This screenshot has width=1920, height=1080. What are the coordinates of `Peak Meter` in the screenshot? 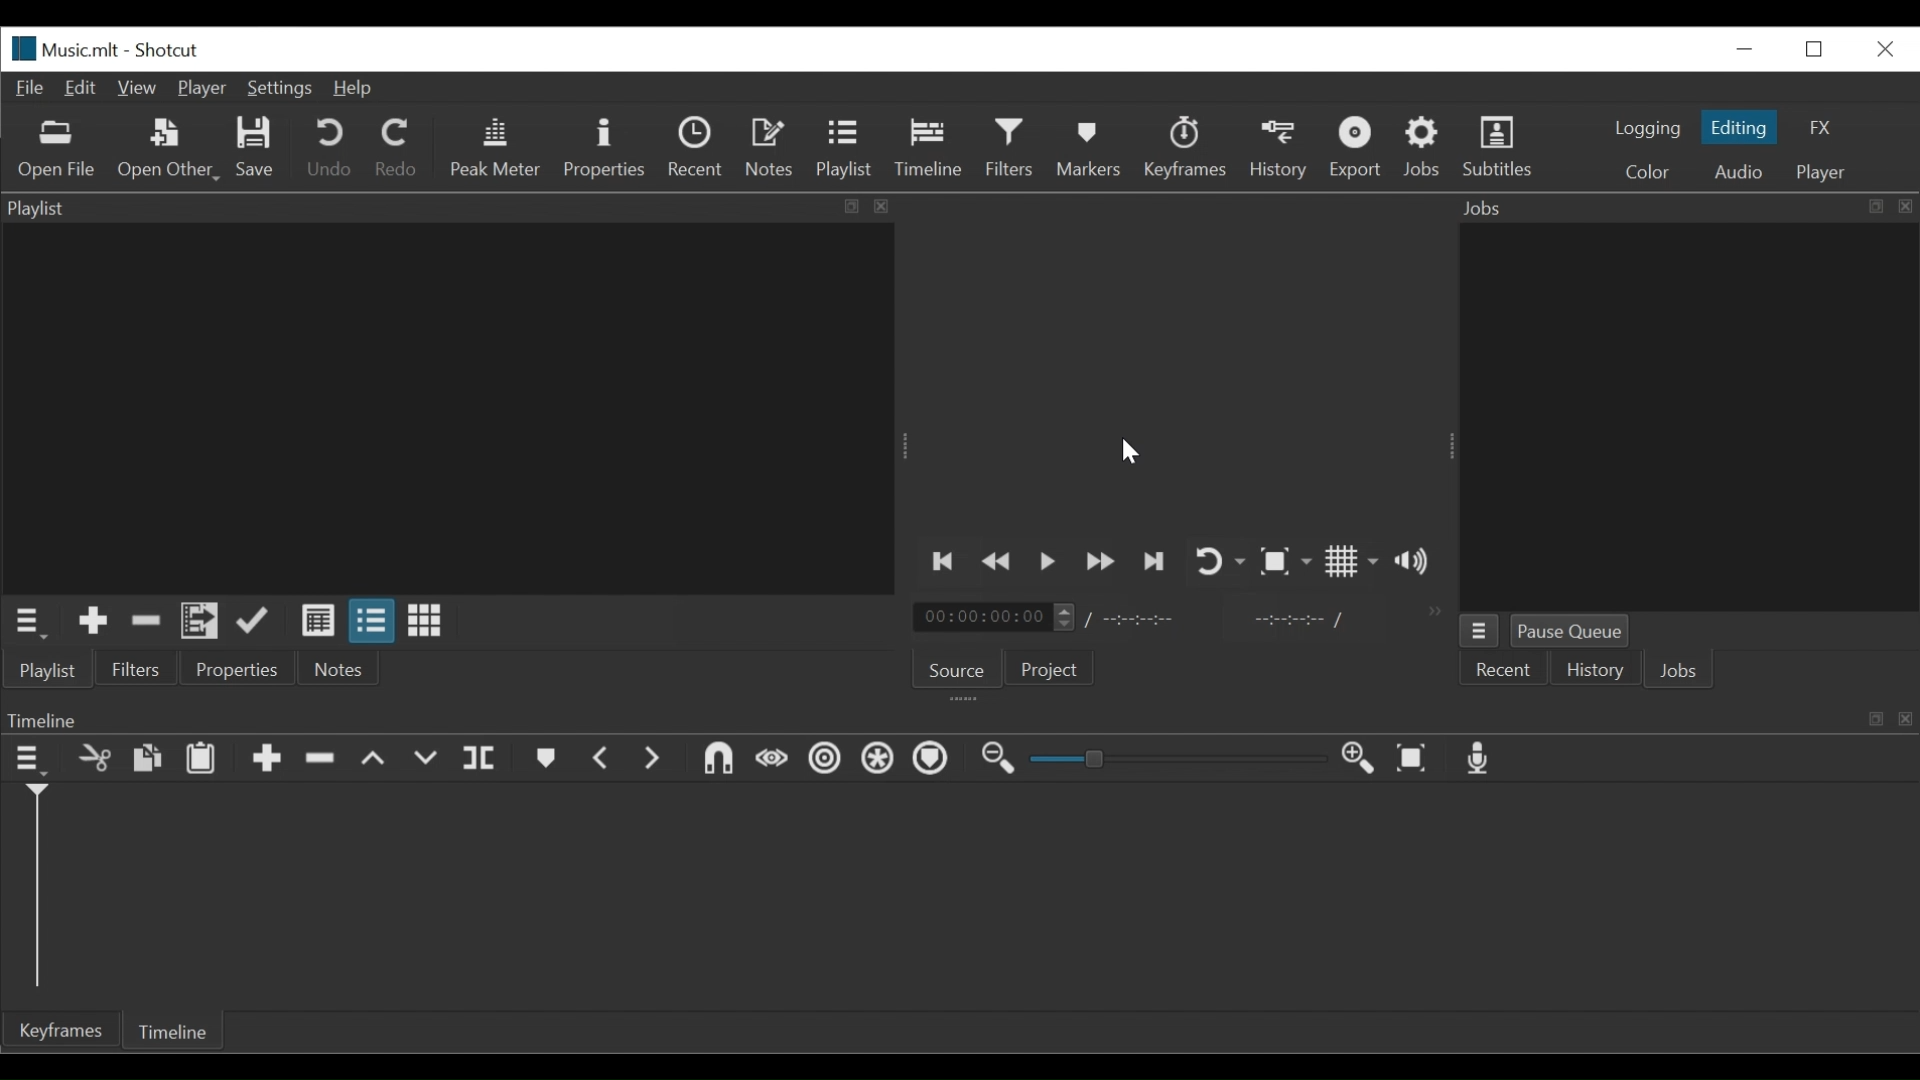 It's located at (494, 147).